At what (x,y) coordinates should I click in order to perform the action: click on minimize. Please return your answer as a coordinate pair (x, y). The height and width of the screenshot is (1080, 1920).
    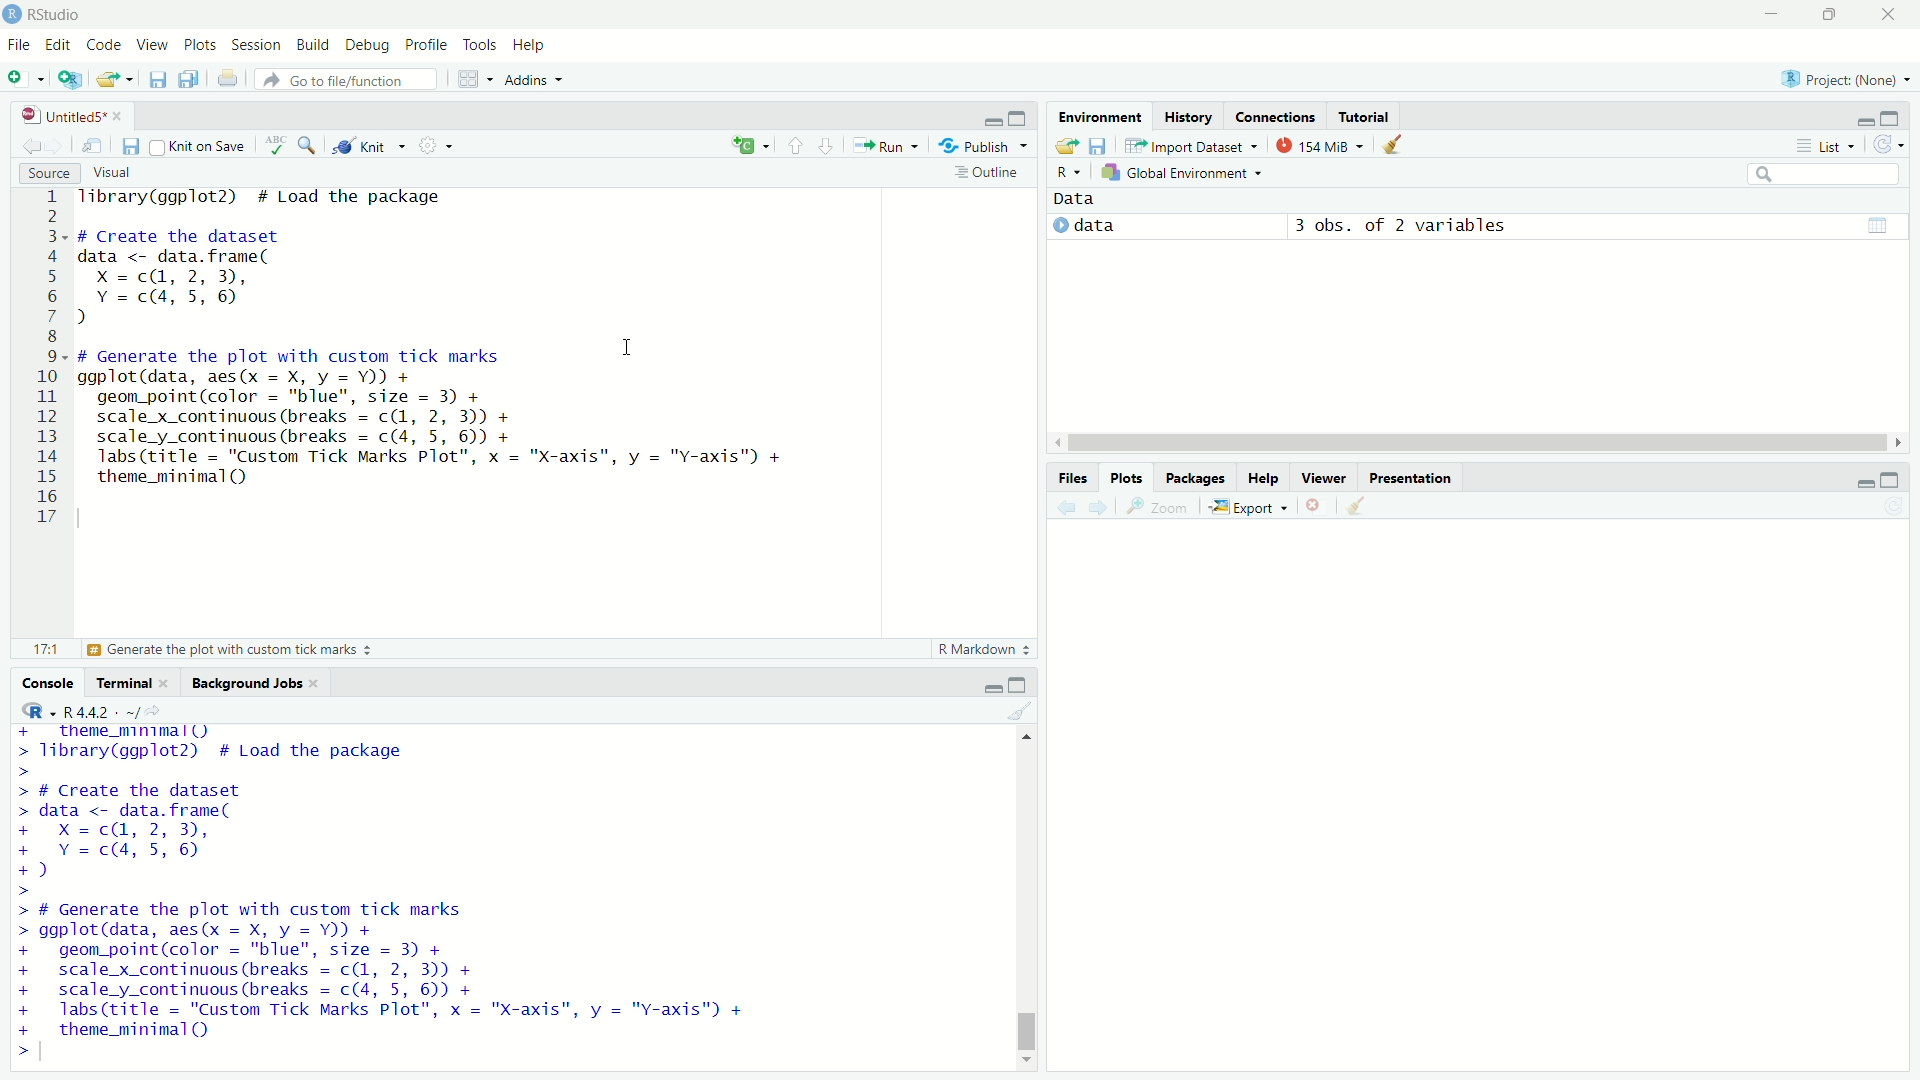
    Looking at the image, I should click on (1767, 14).